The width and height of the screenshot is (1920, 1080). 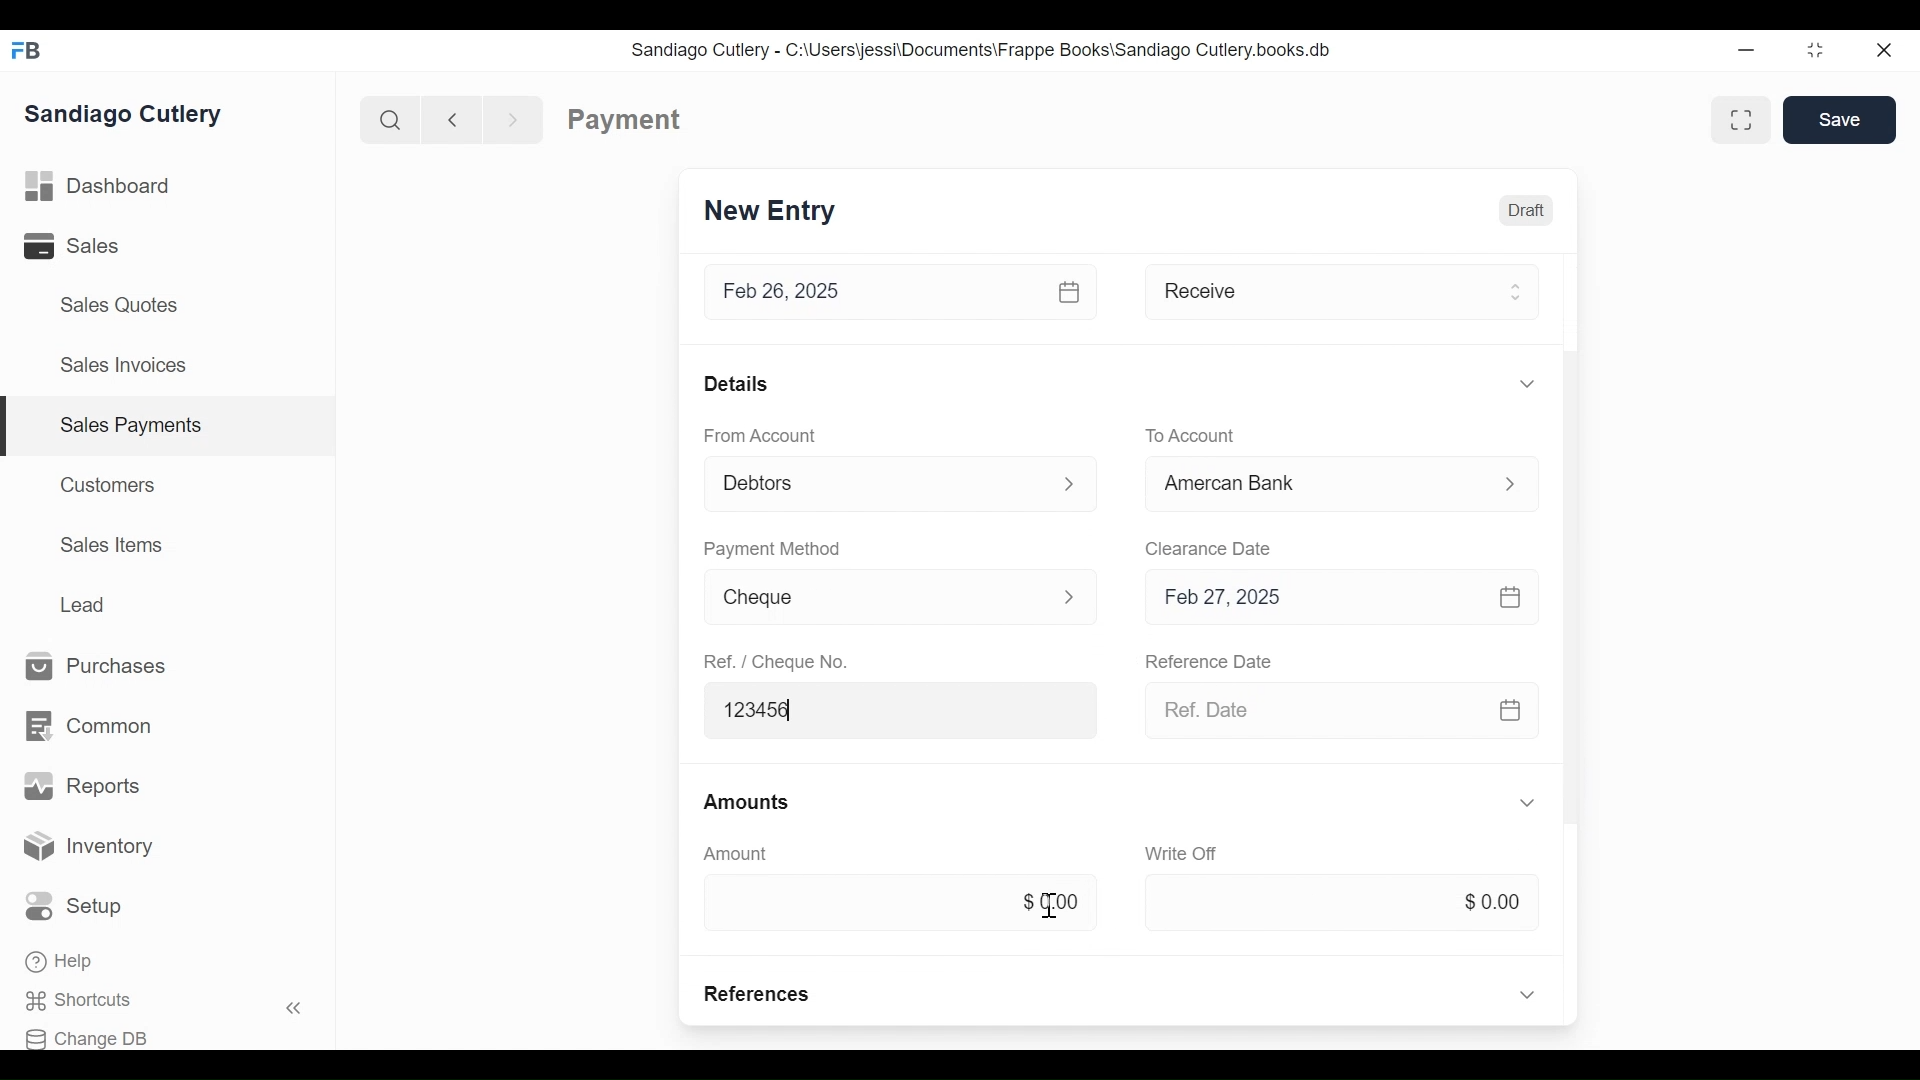 What do you see at coordinates (779, 662) in the screenshot?
I see `Ref. / Cheque No.` at bounding box center [779, 662].